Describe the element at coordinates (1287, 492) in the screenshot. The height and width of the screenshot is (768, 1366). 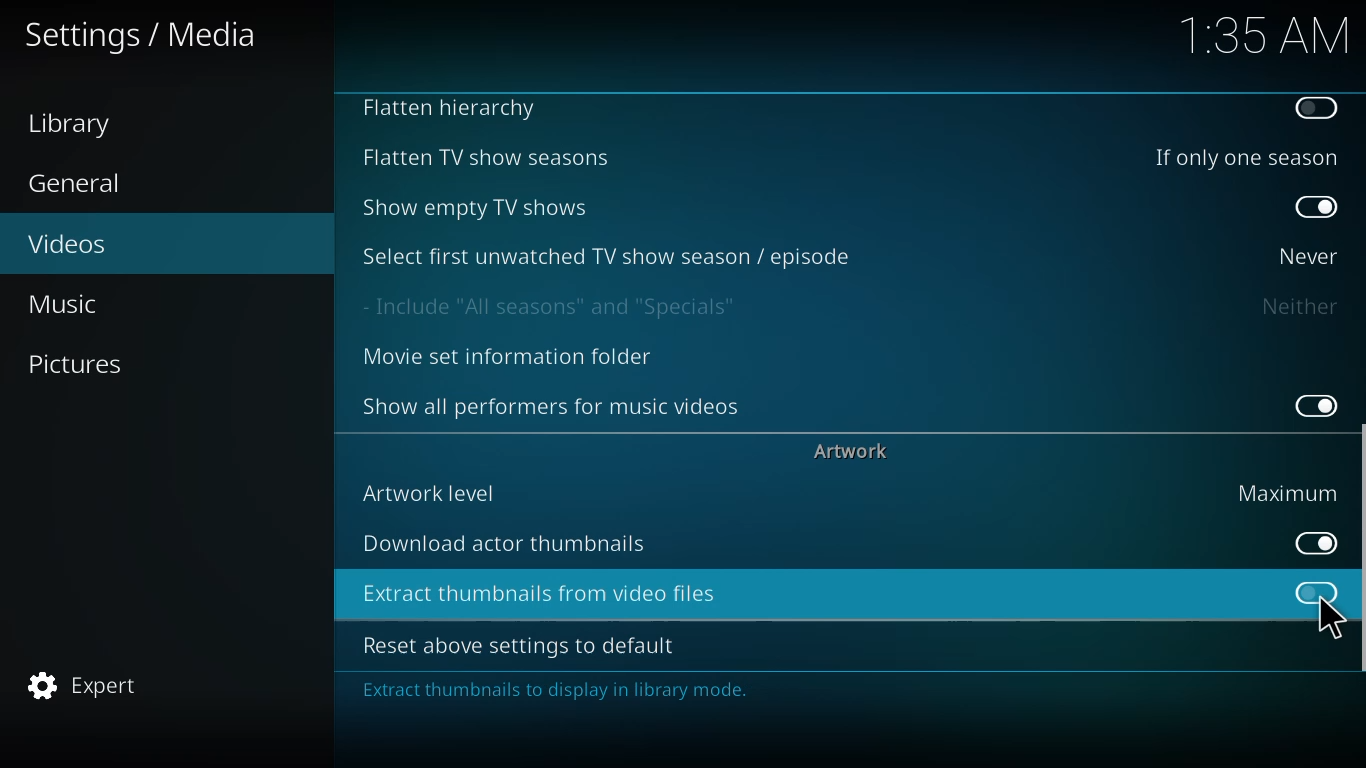
I see `maximum` at that location.